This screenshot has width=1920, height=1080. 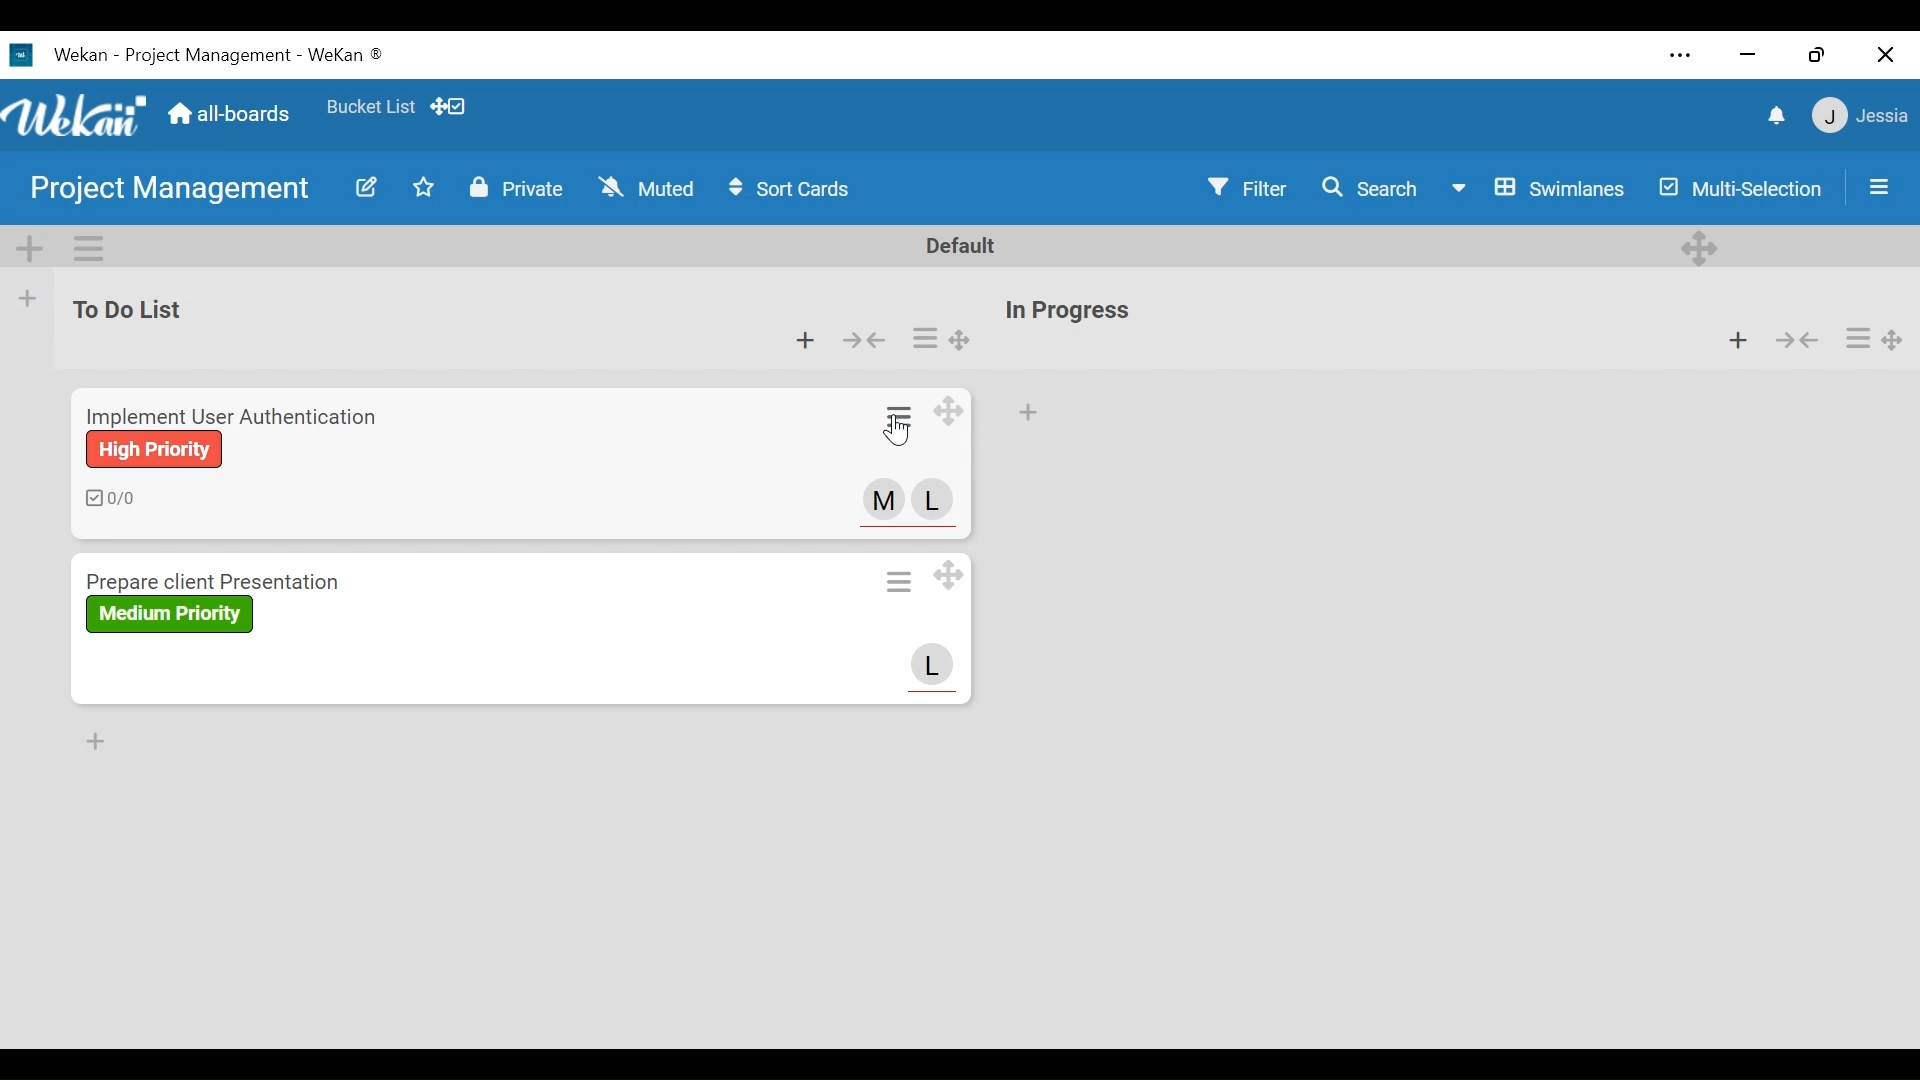 What do you see at coordinates (287, 579) in the screenshot?
I see `Card Title` at bounding box center [287, 579].